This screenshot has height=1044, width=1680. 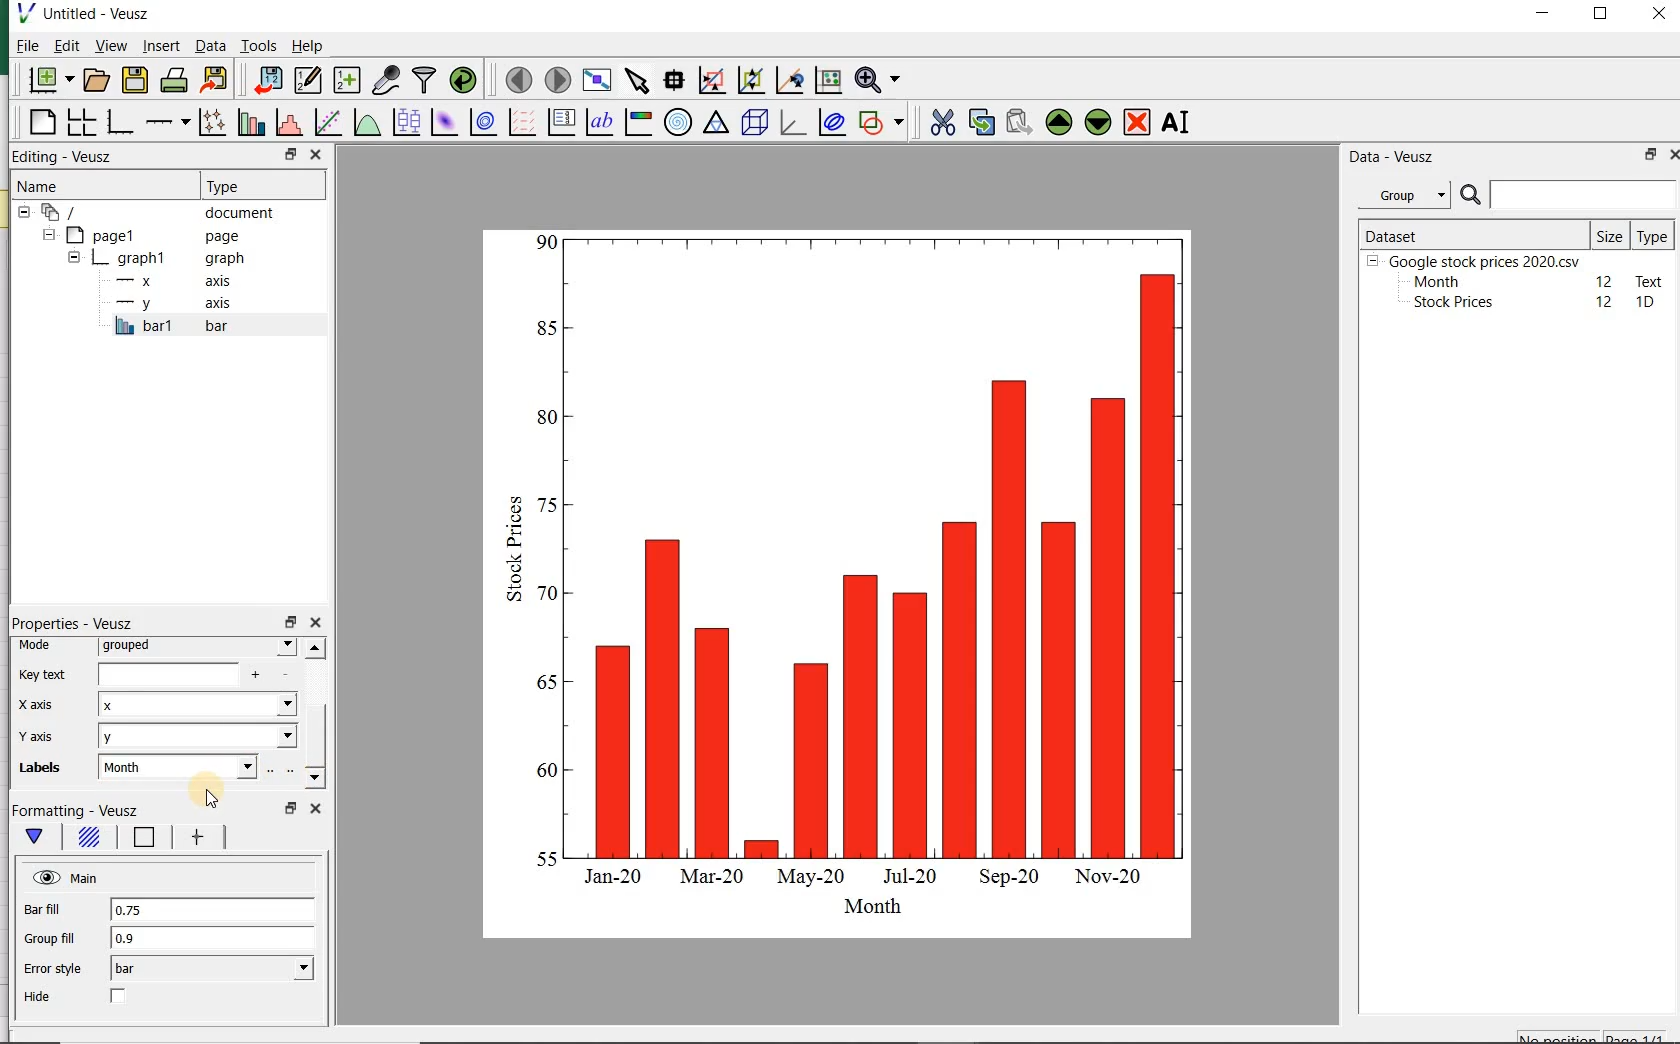 What do you see at coordinates (1604, 16) in the screenshot?
I see `maximize` at bounding box center [1604, 16].